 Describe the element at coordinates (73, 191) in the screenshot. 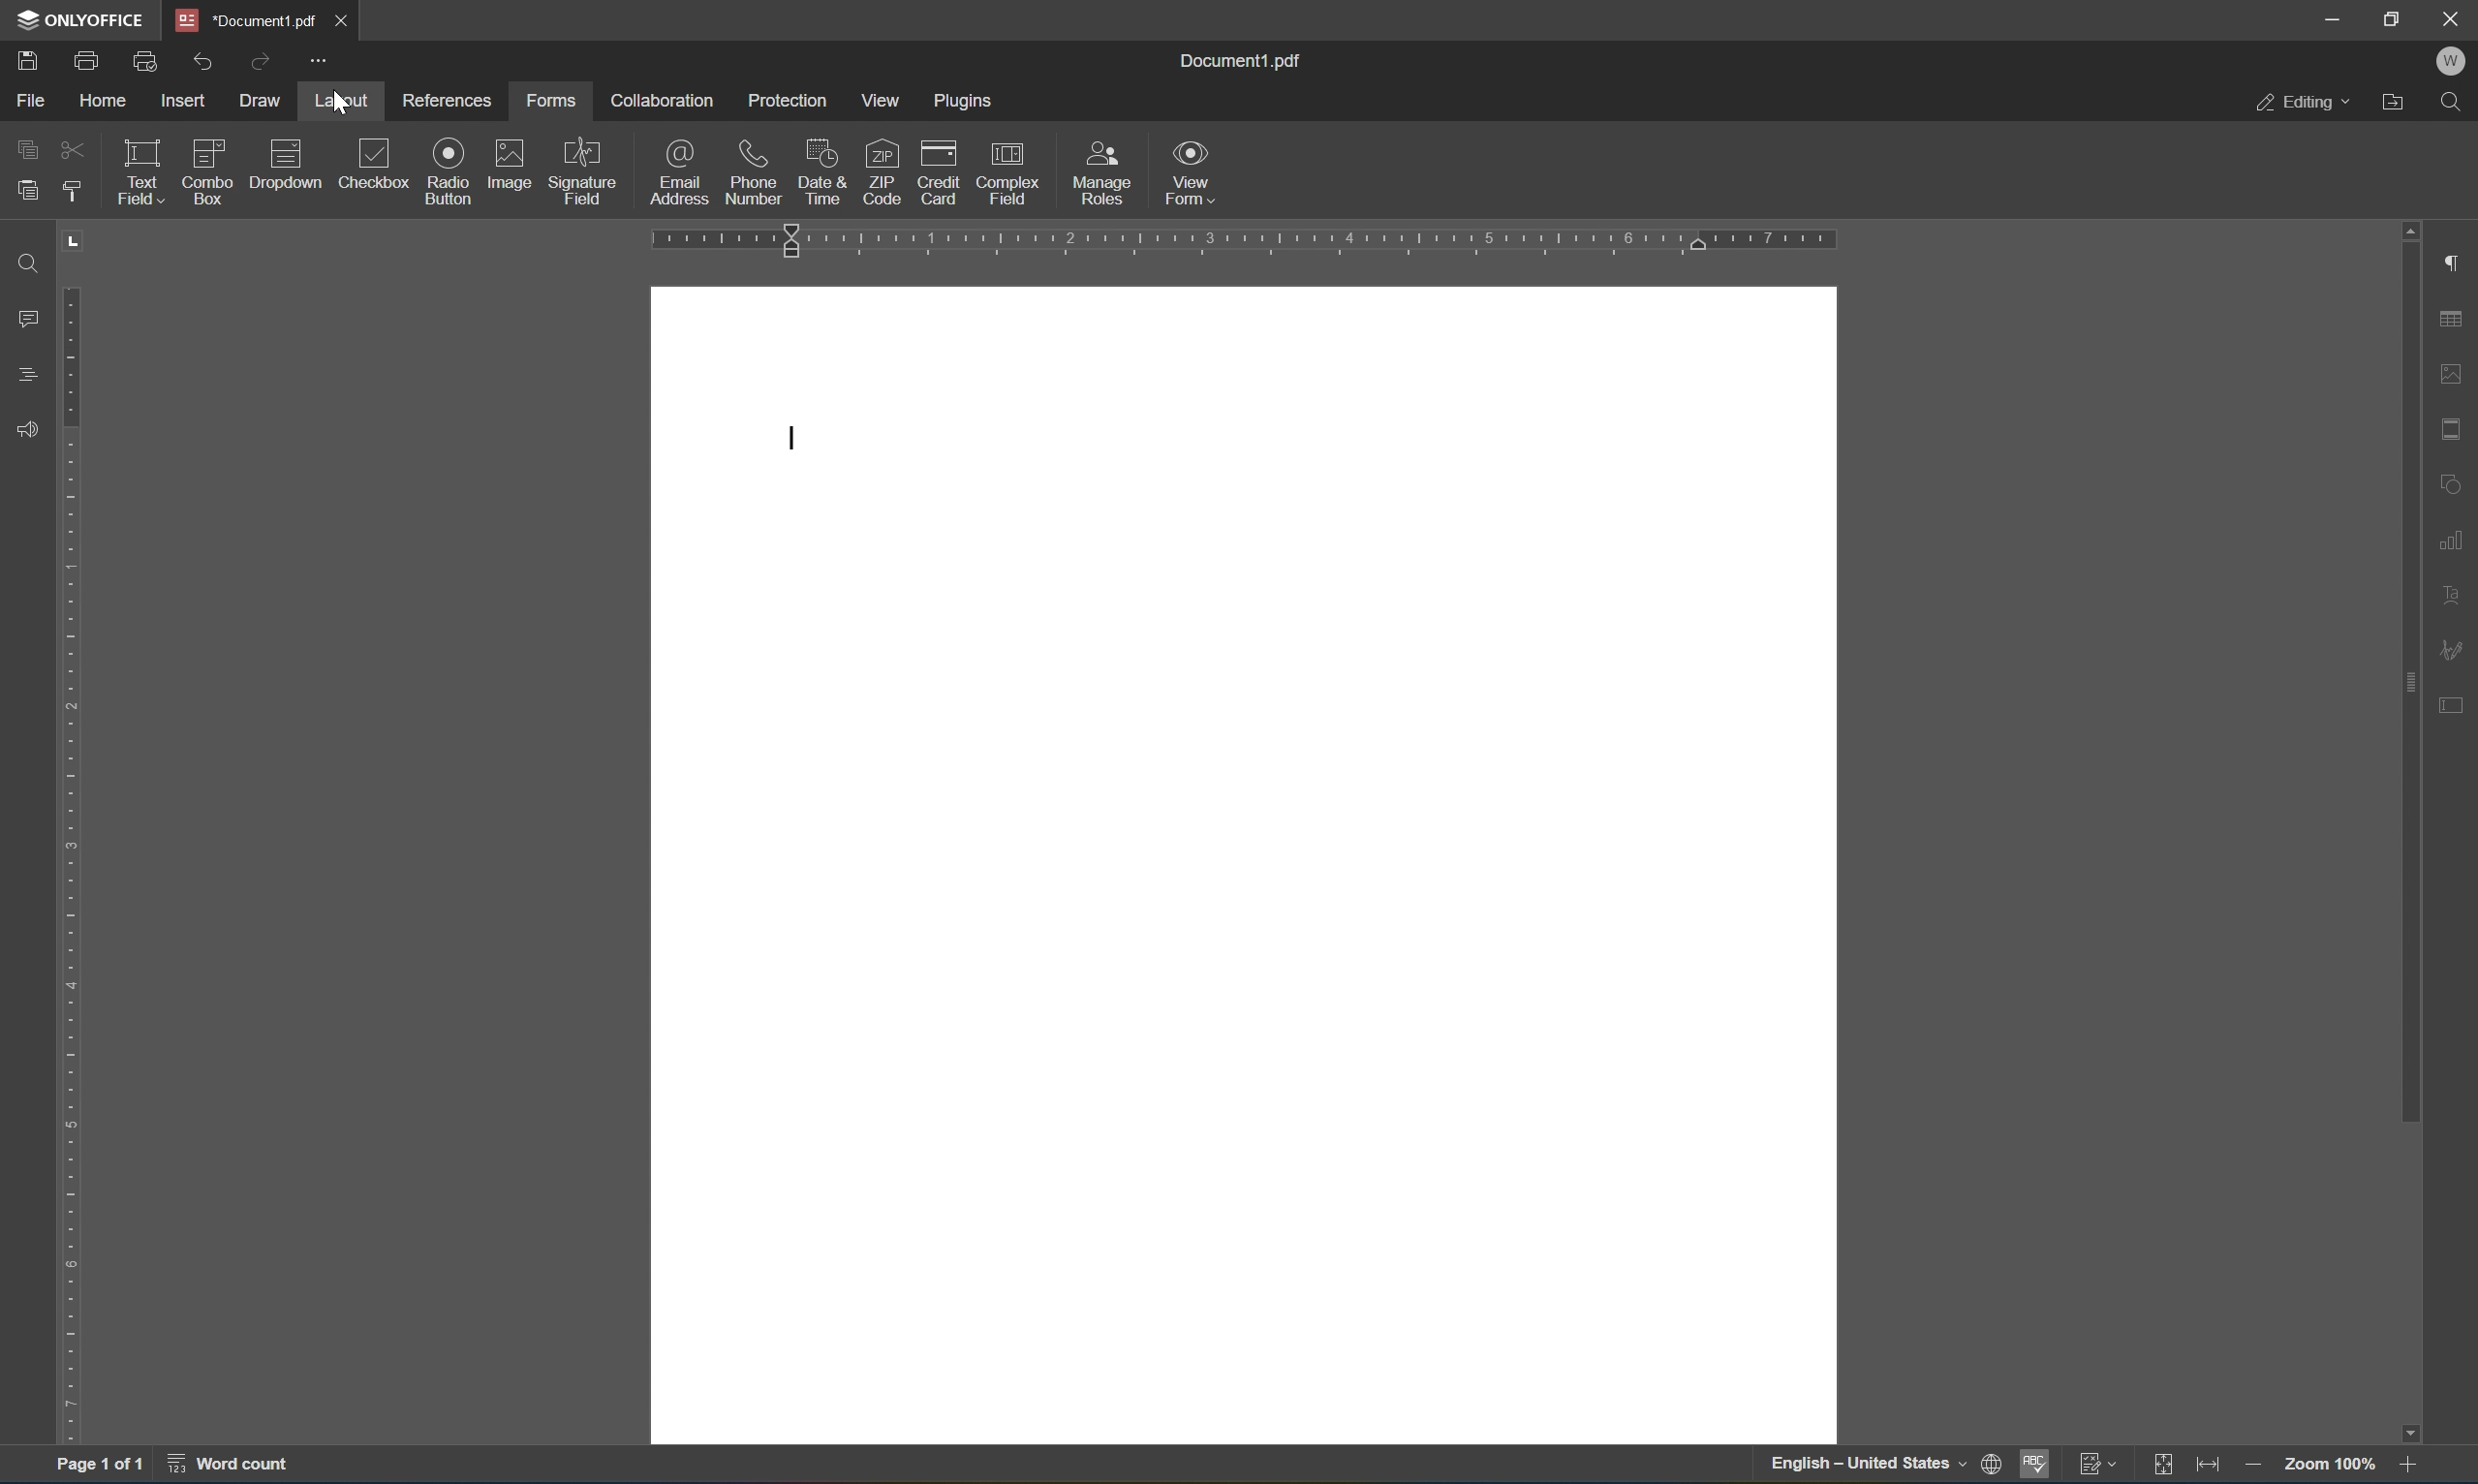

I see `copy style` at that location.